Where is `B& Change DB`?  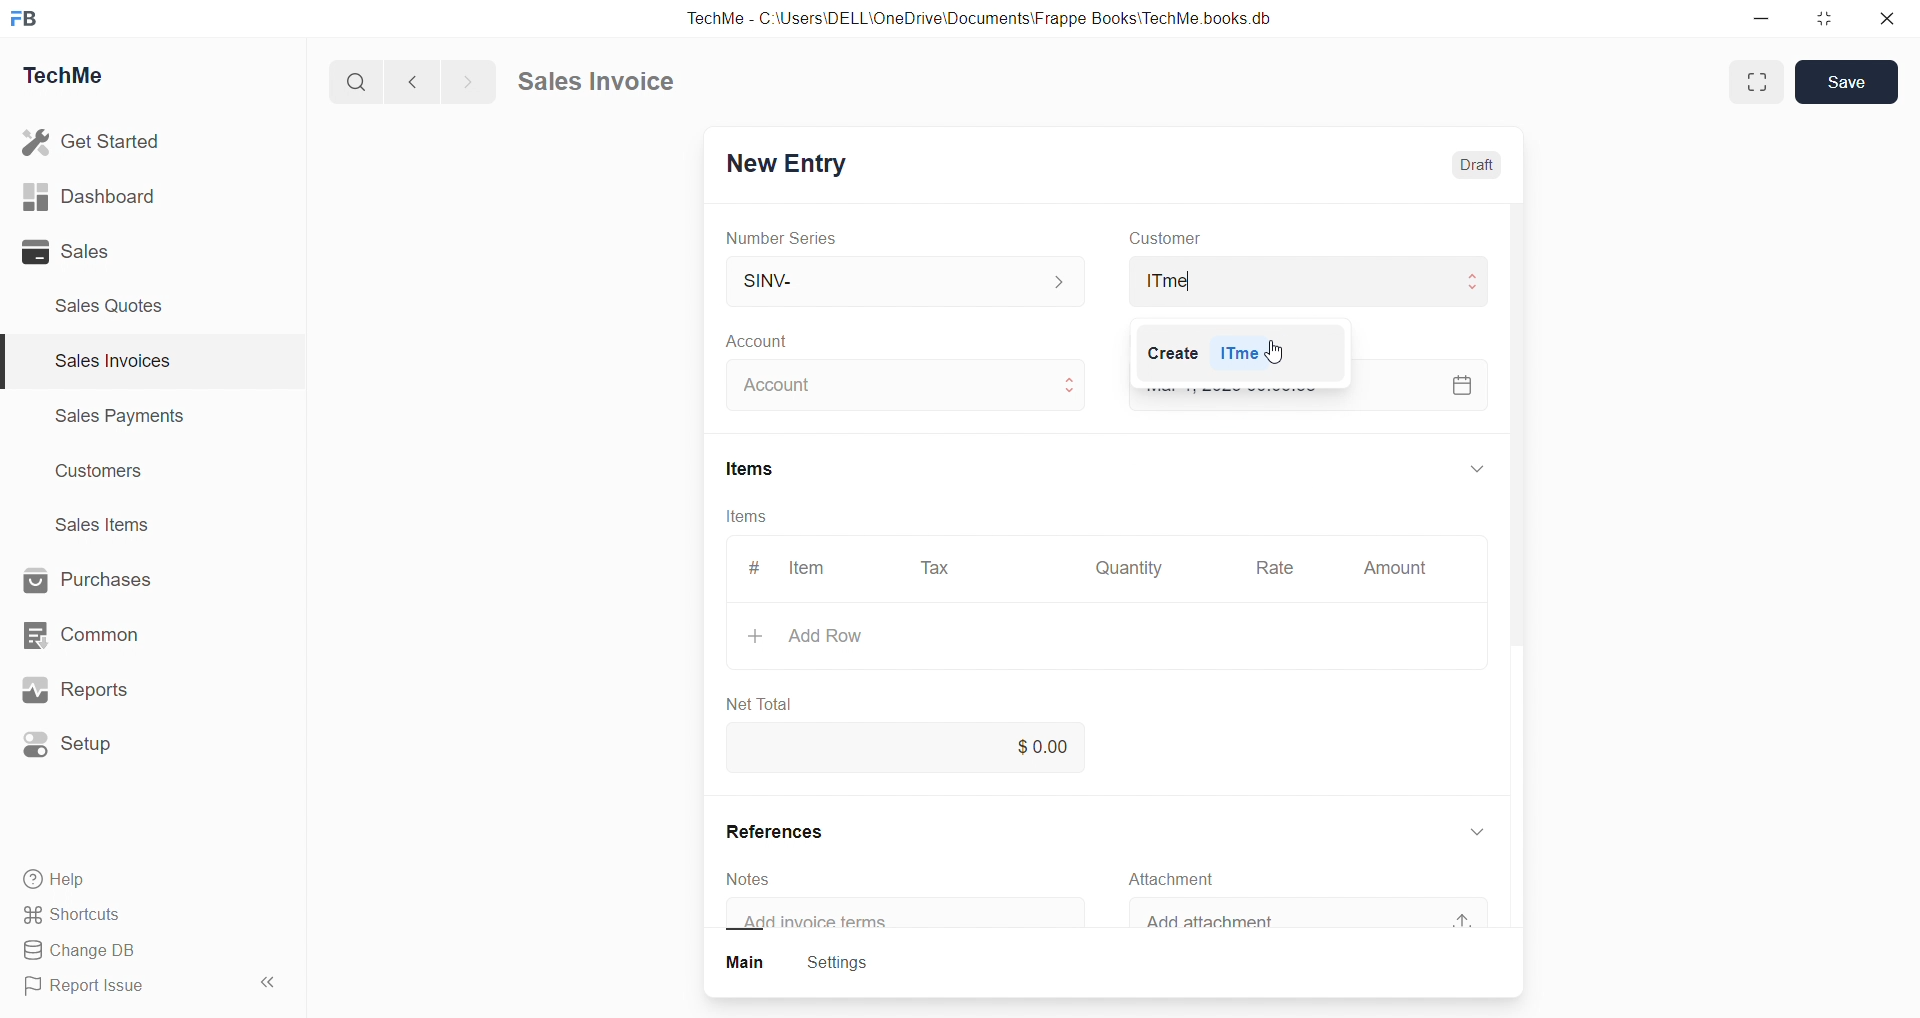
B& Change DB is located at coordinates (87, 952).